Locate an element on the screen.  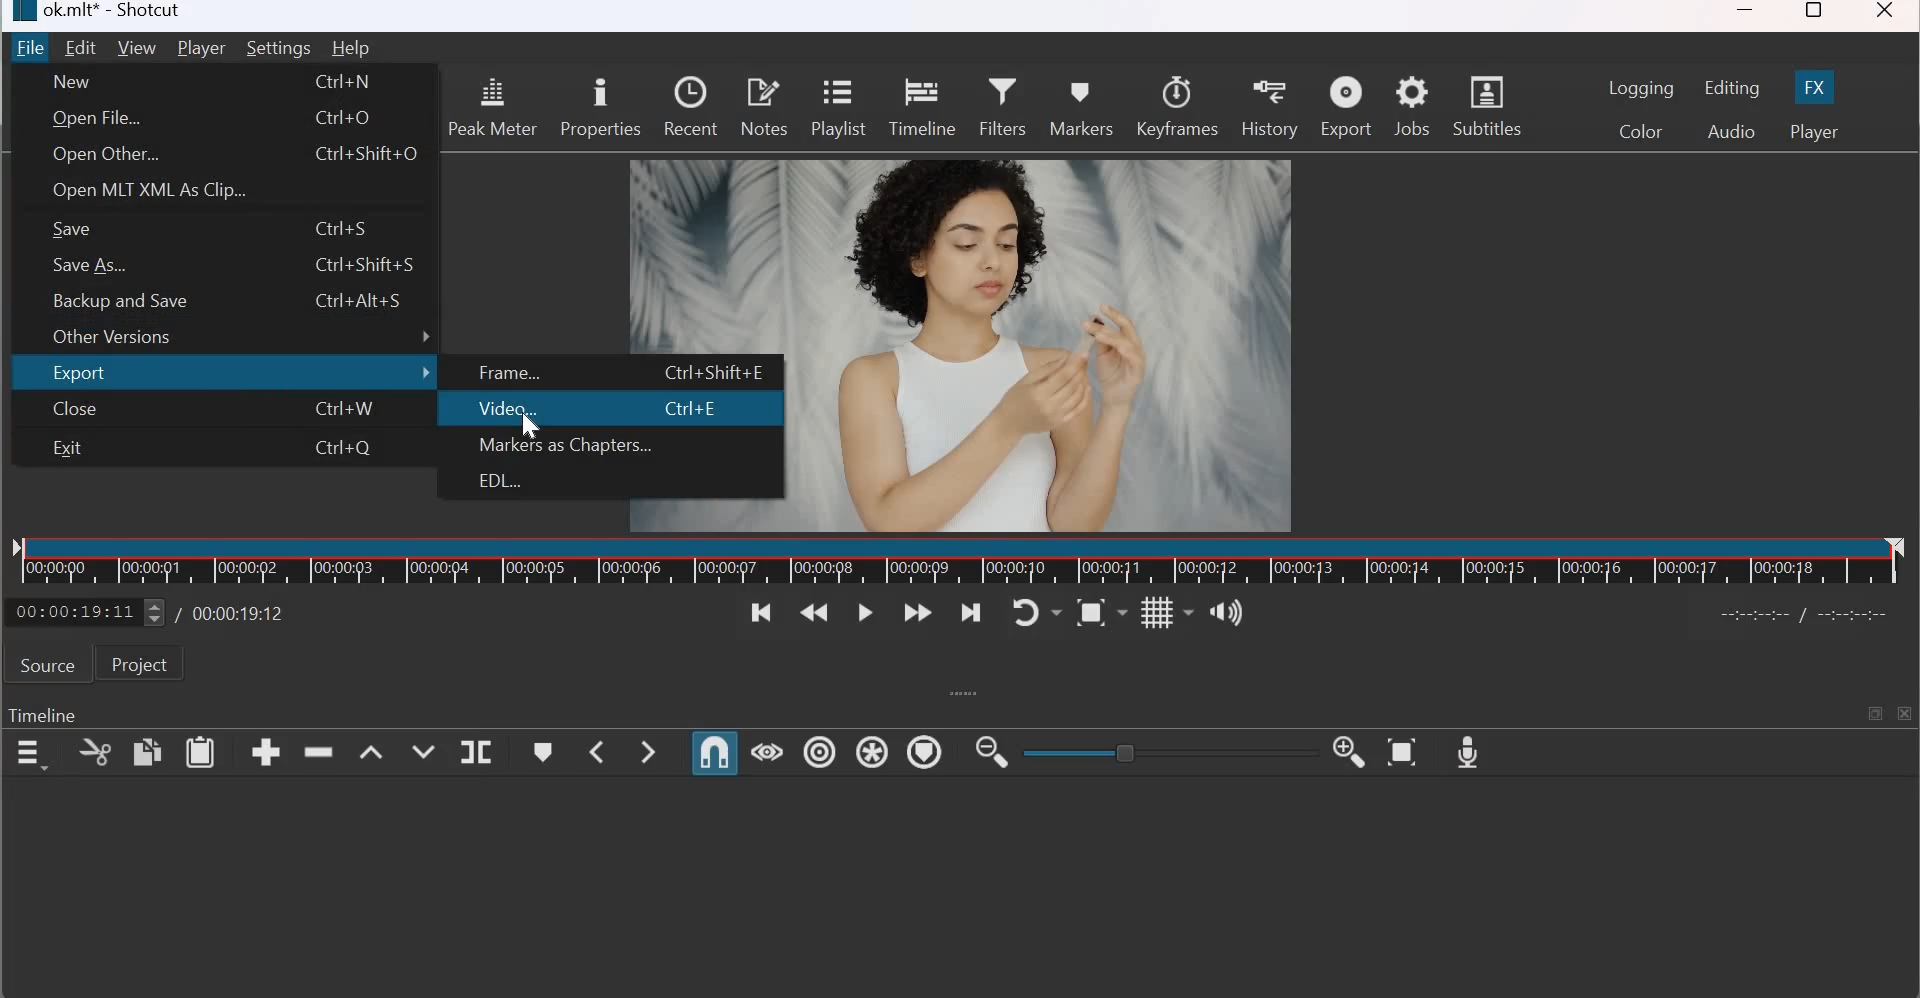
Export is located at coordinates (1346, 107).